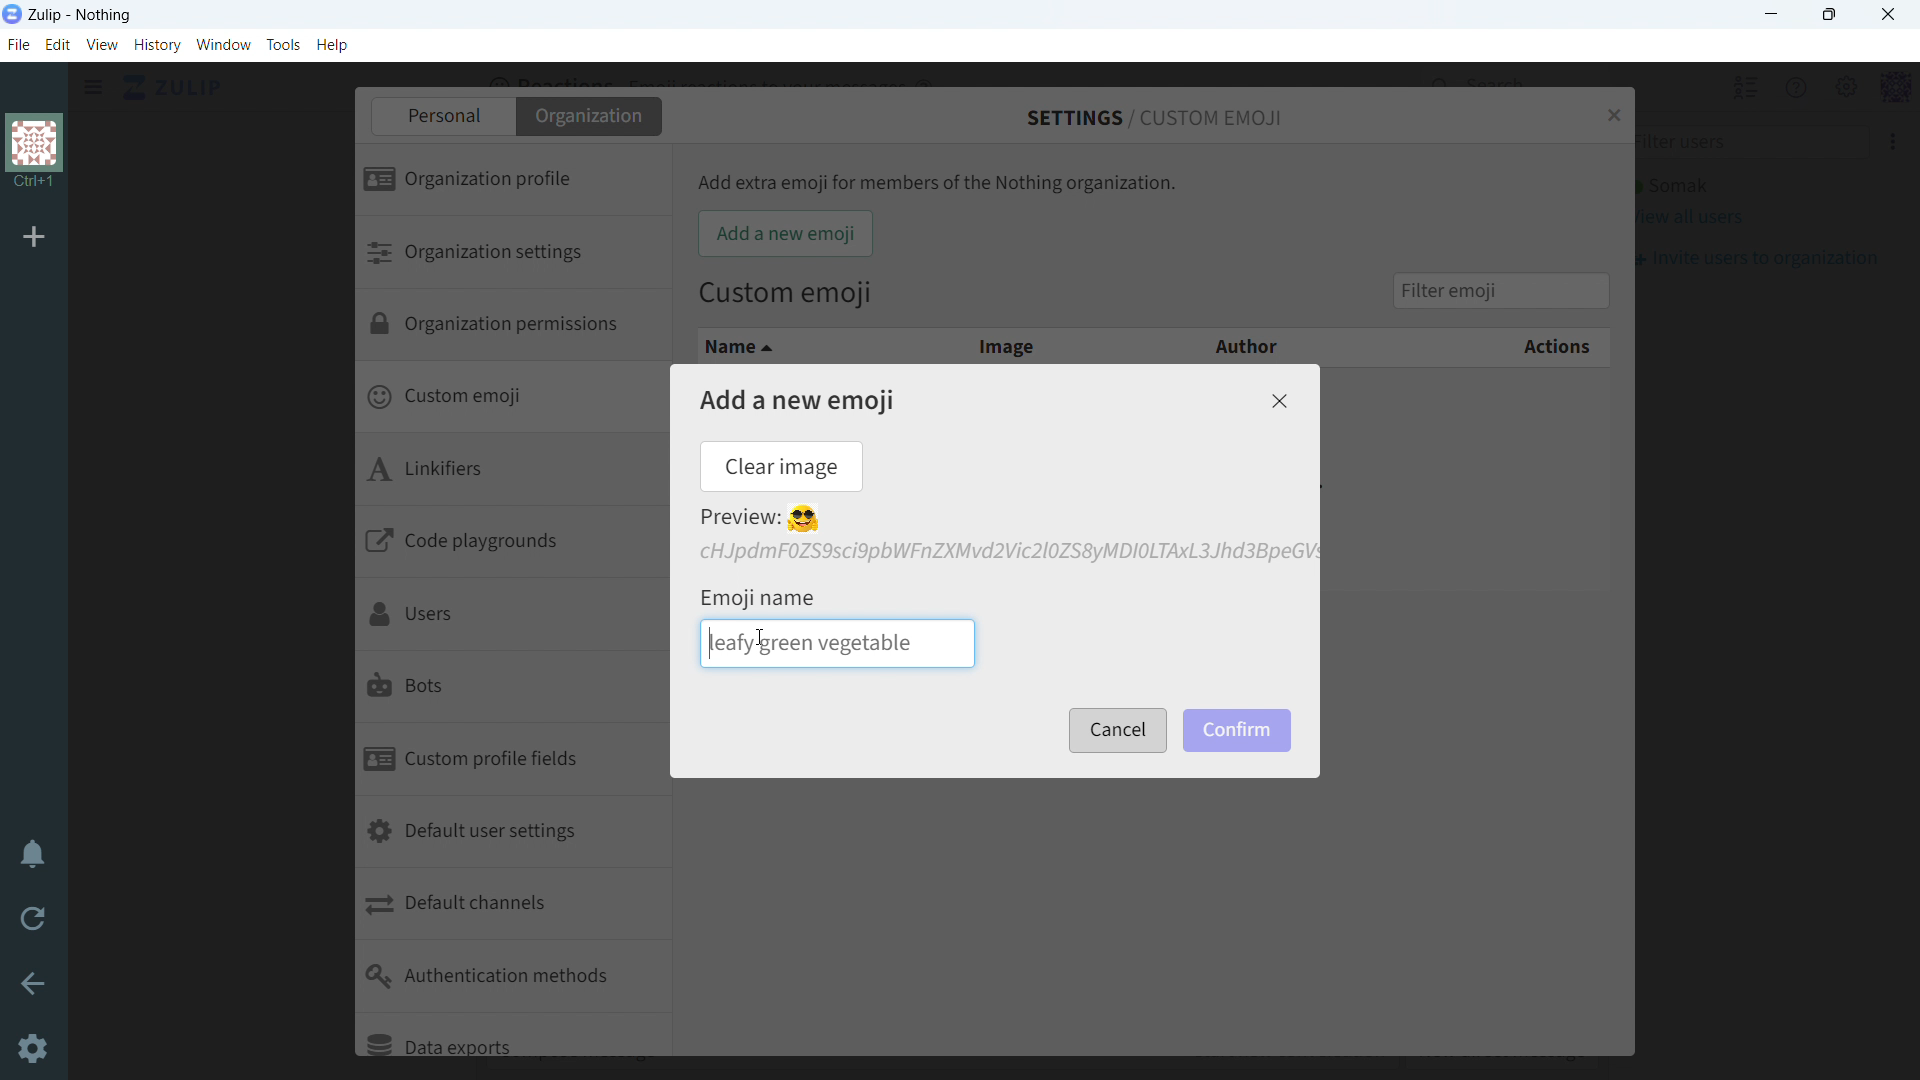 This screenshot has height=1080, width=1920. What do you see at coordinates (760, 595) in the screenshot?
I see `emoji name` at bounding box center [760, 595].